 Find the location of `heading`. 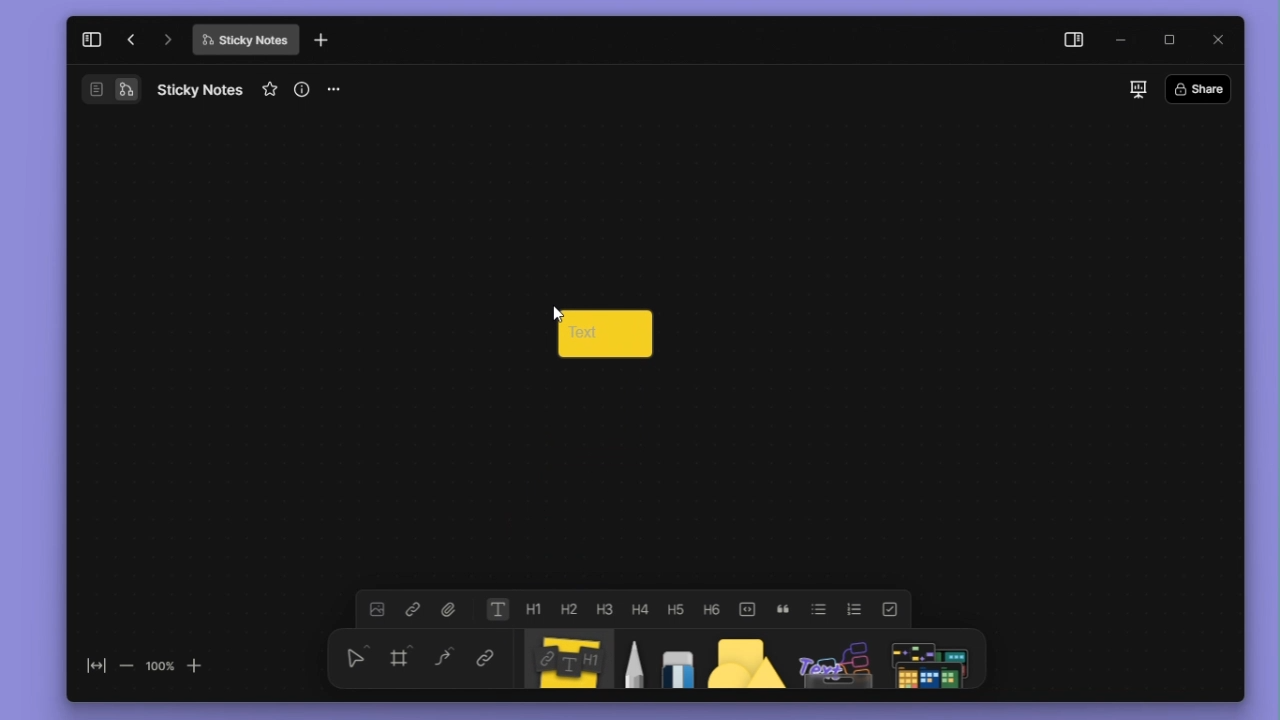

heading is located at coordinates (573, 609).